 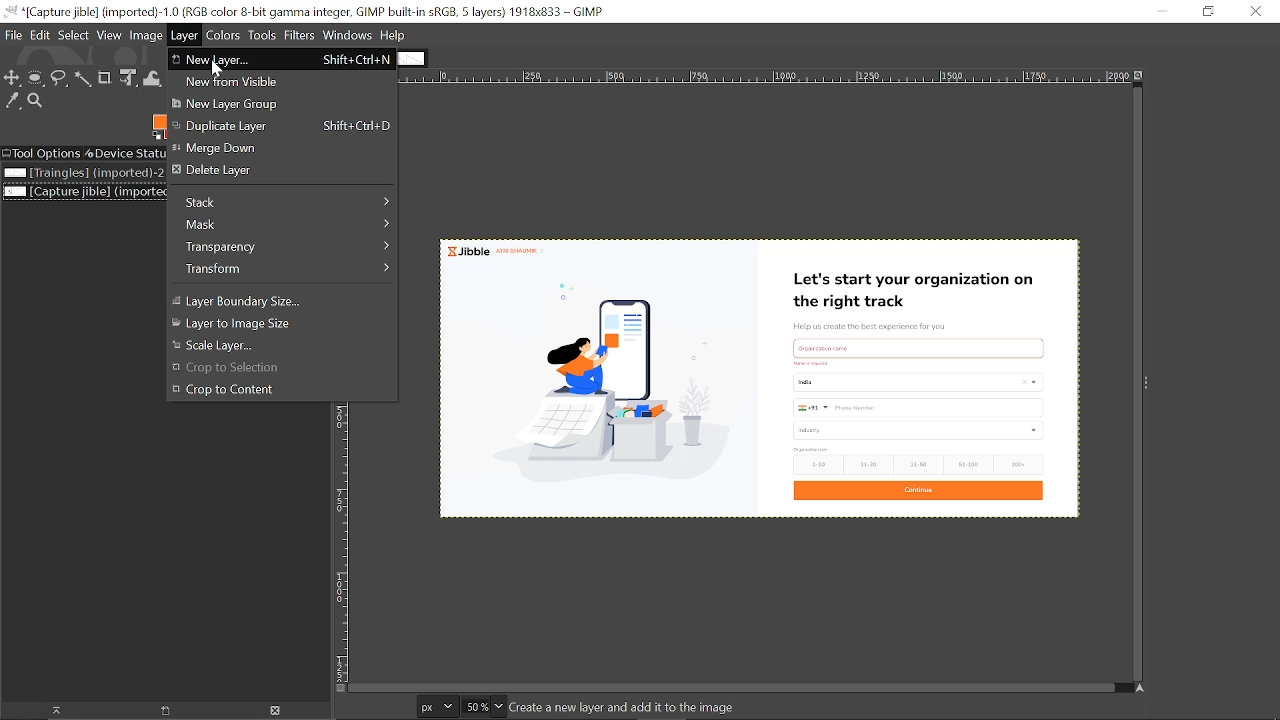 What do you see at coordinates (13, 78) in the screenshot?
I see `Move tool` at bounding box center [13, 78].